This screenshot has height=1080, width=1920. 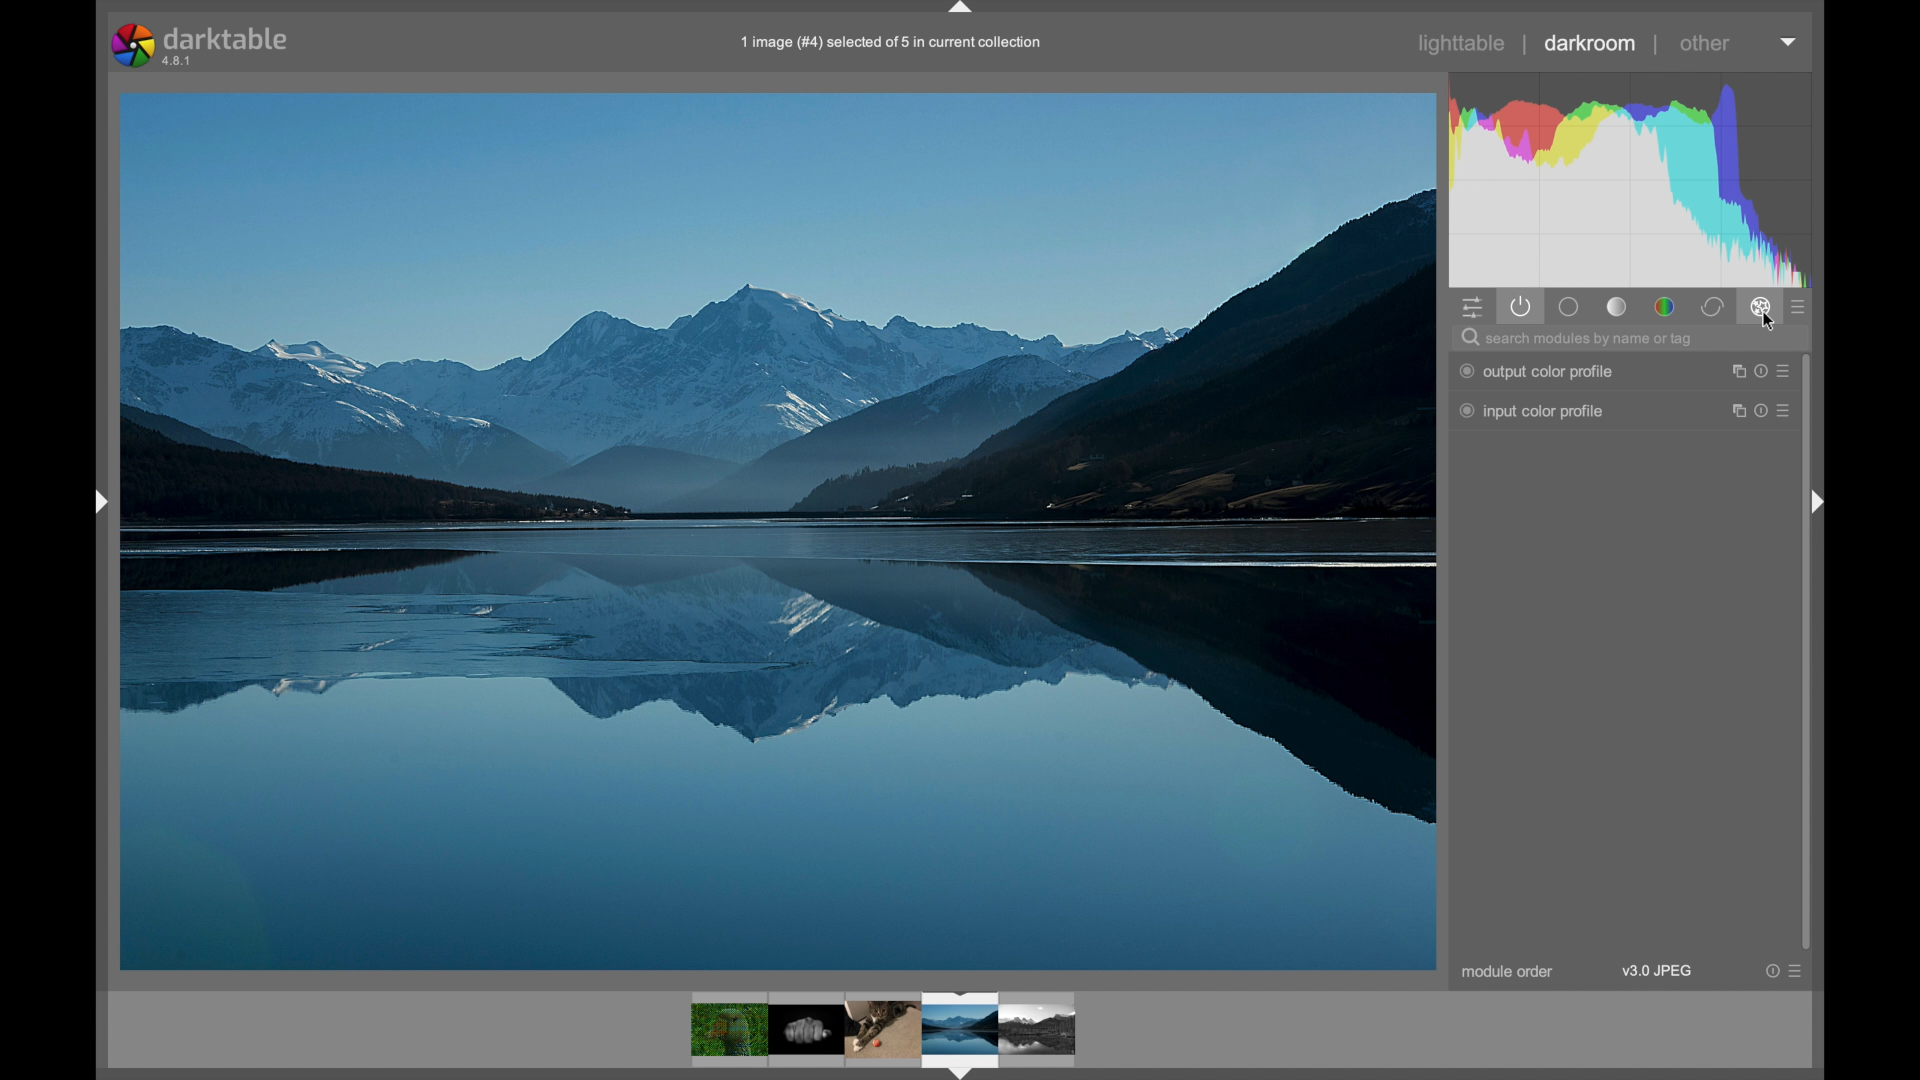 I want to click on show quick access  panel, so click(x=1472, y=306).